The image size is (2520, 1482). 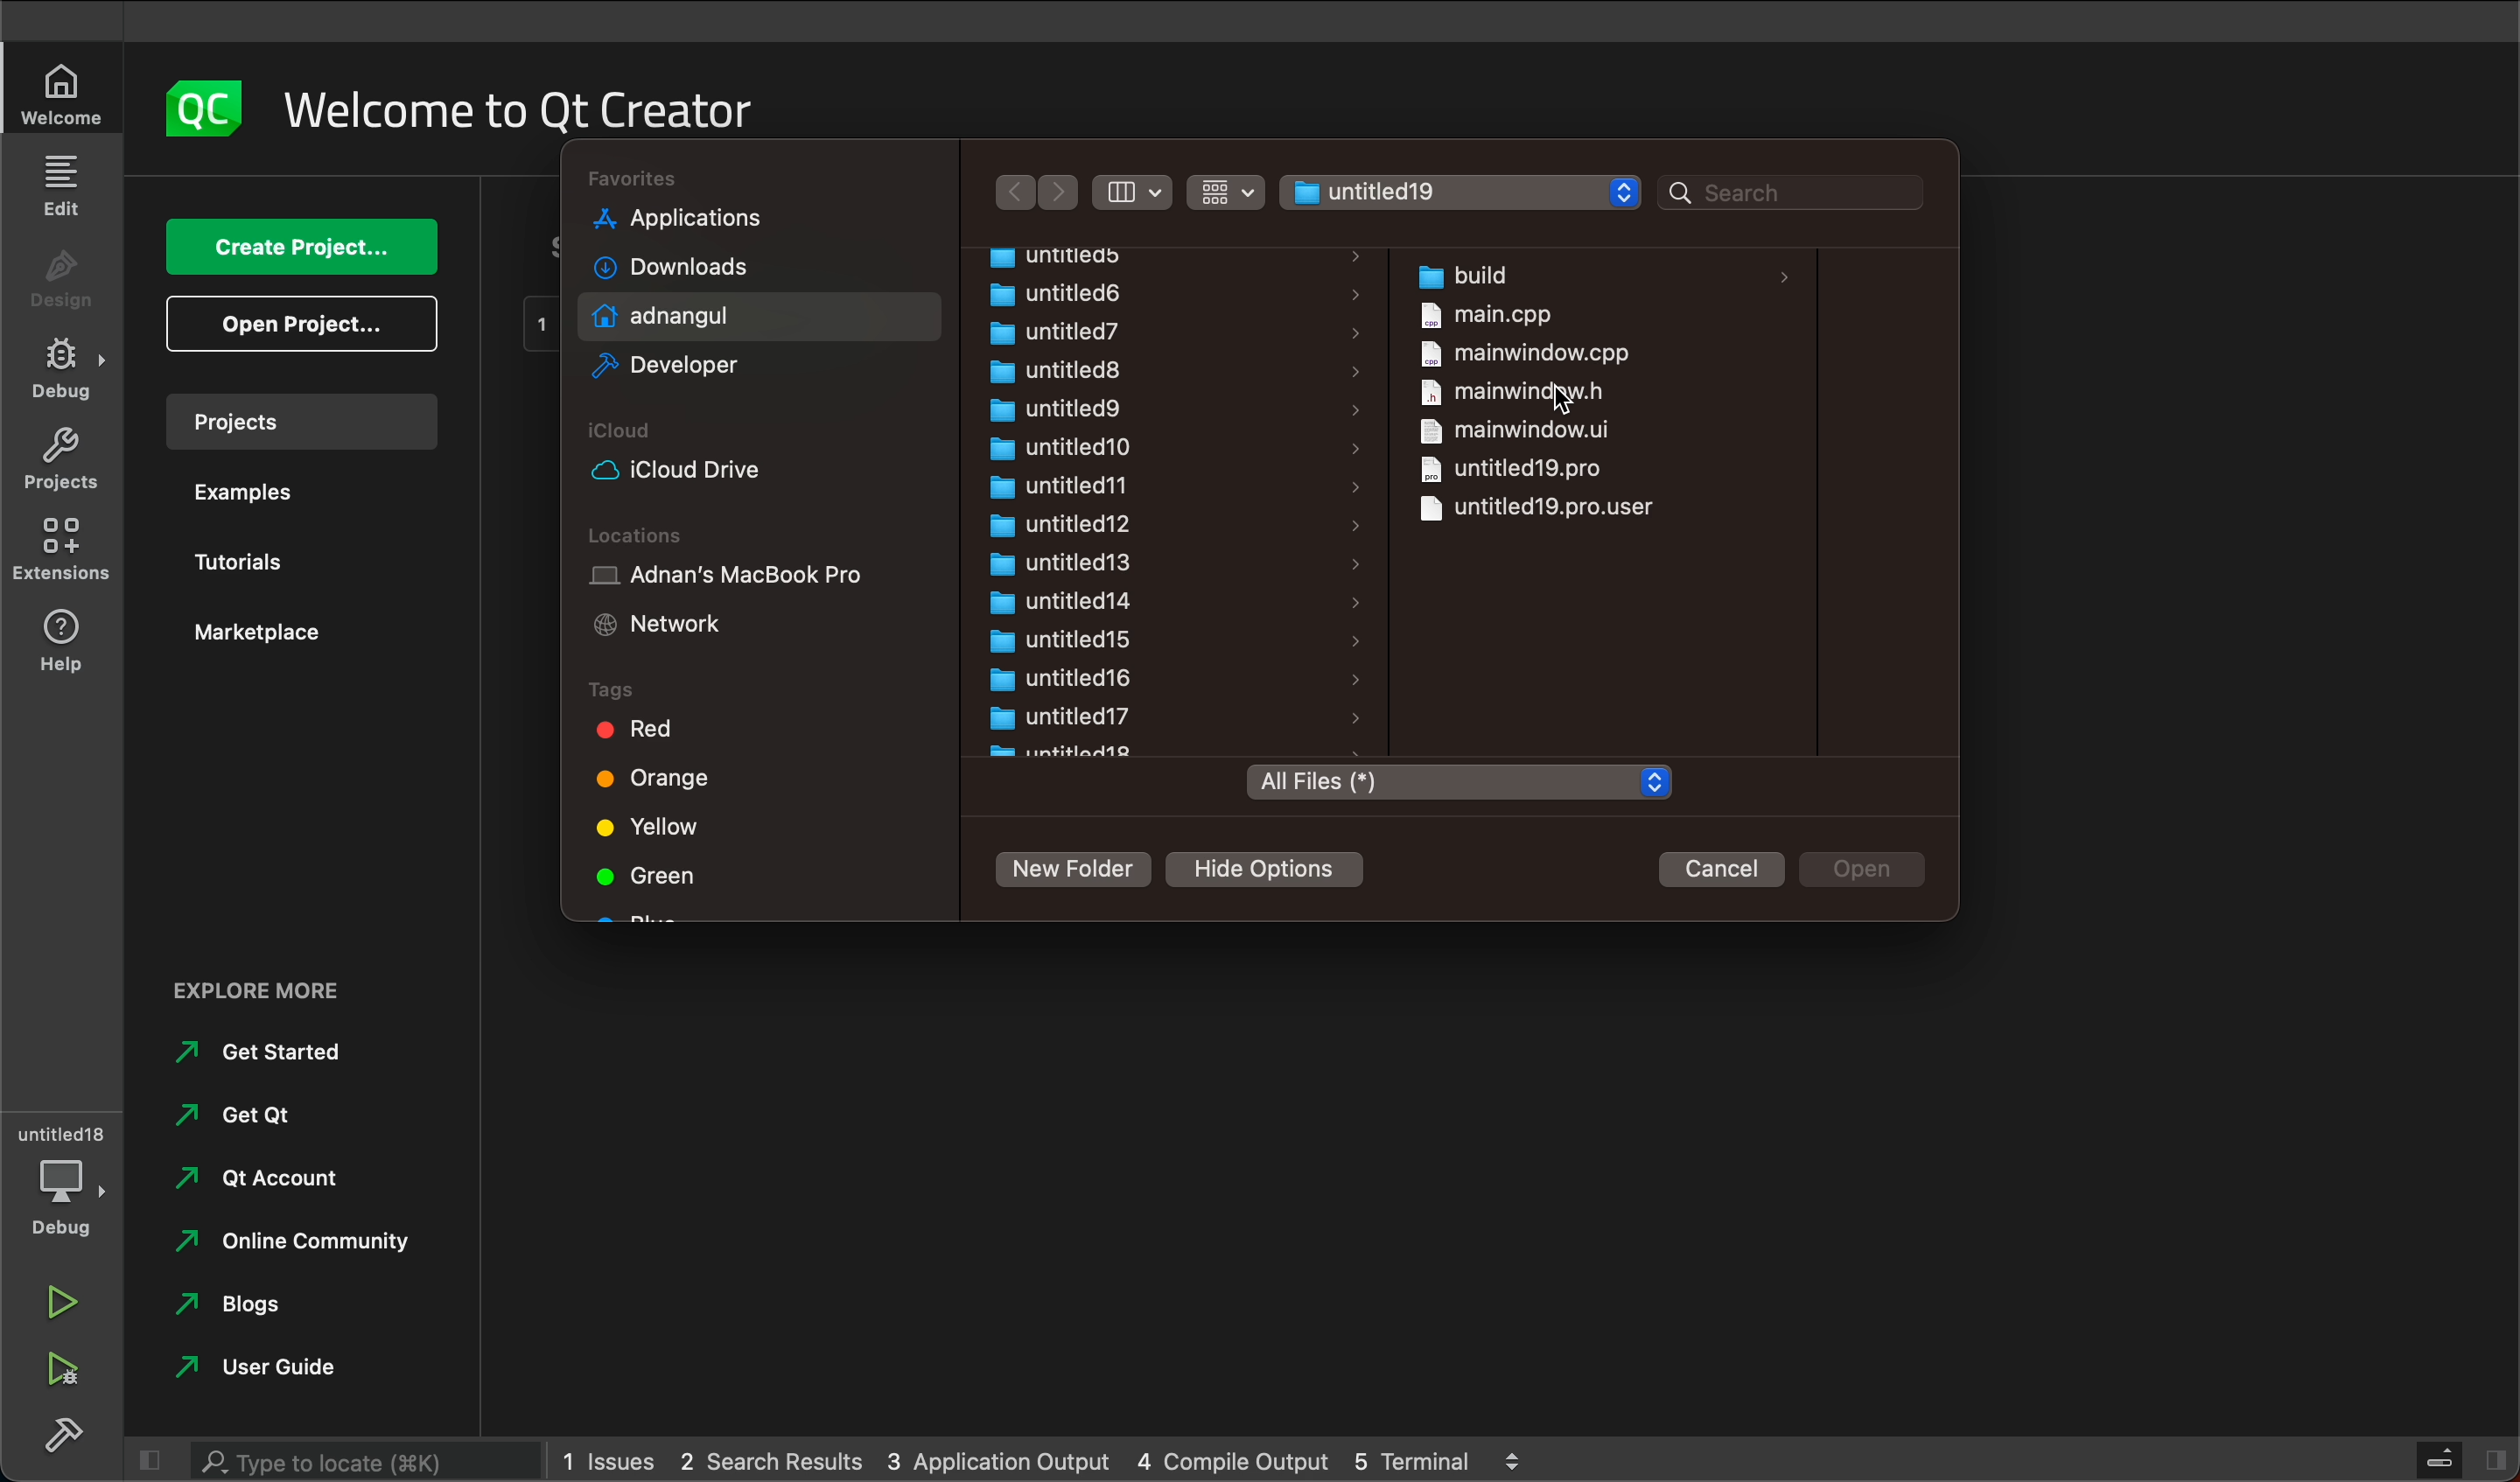 I want to click on tags, so click(x=757, y=690).